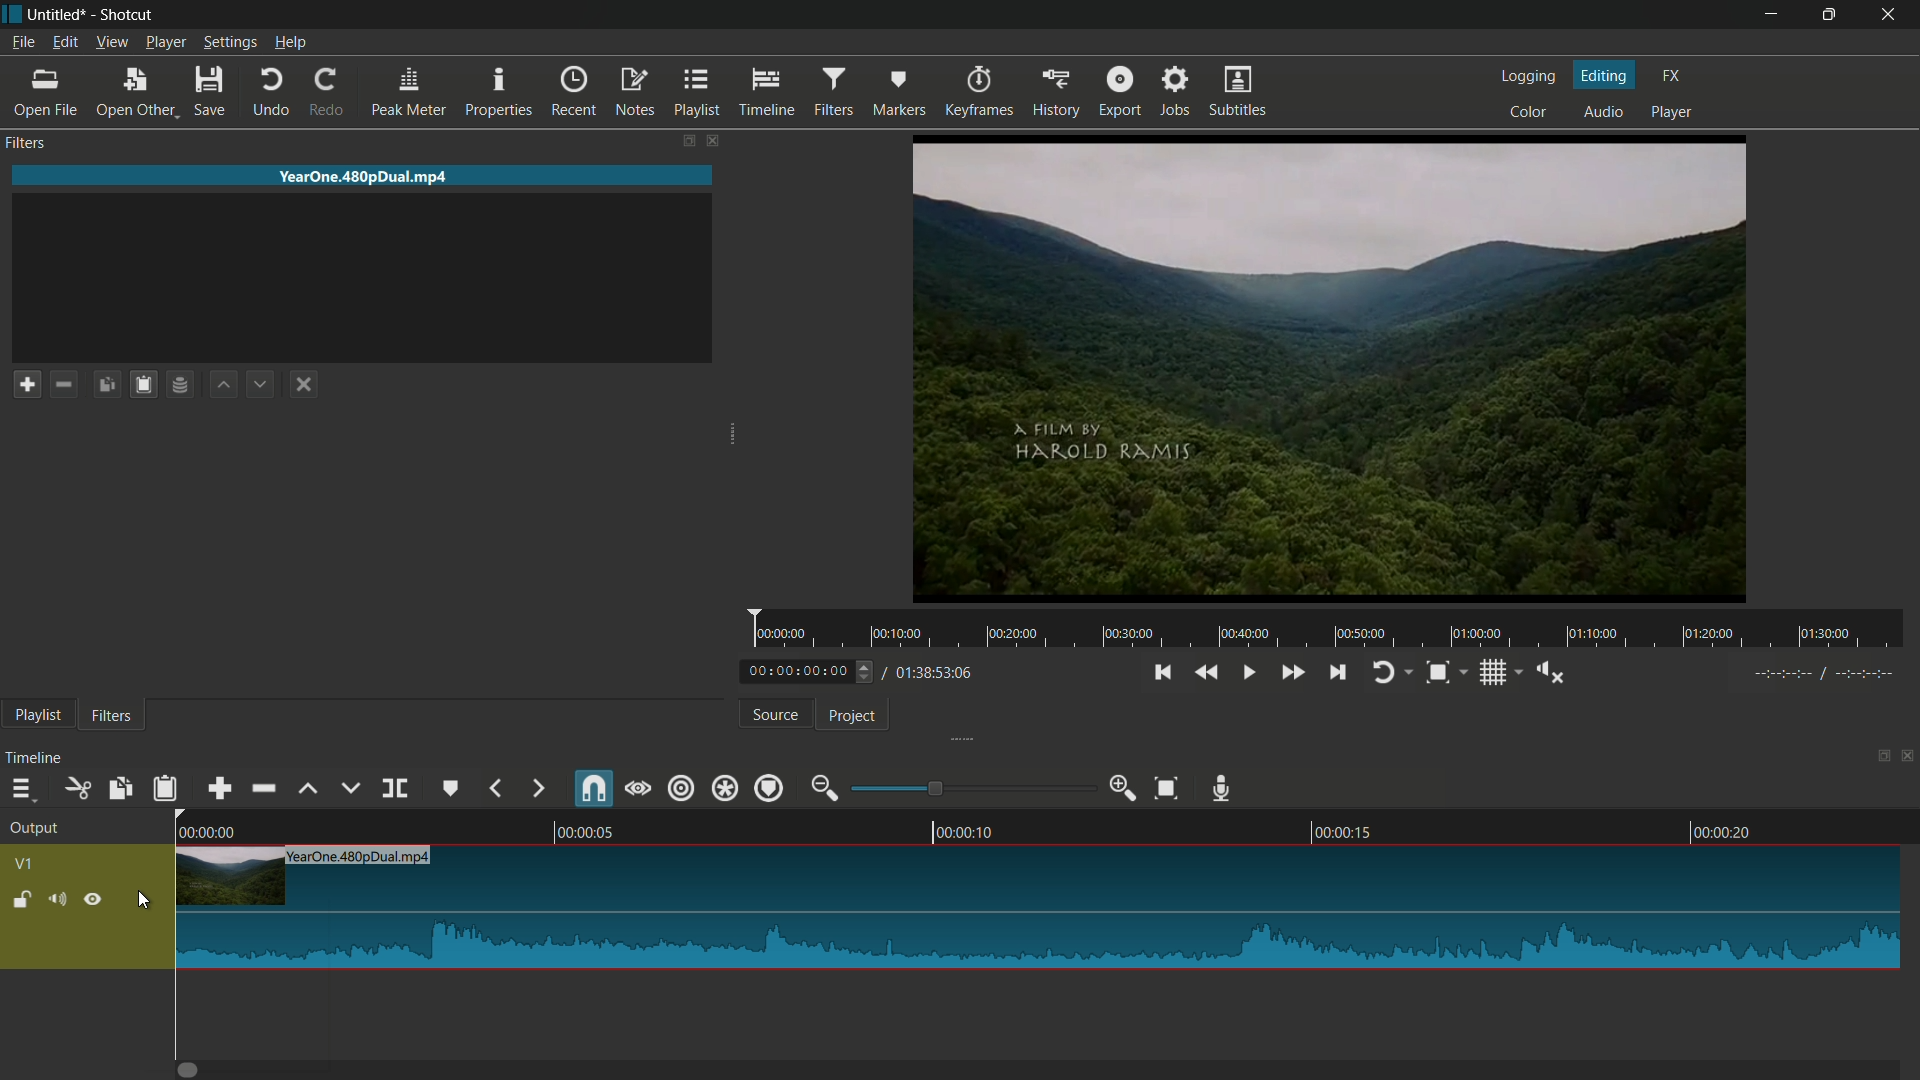 The height and width of the screenshot is (1080, 1920). I want to click on ripple markers, so click(767, 789).